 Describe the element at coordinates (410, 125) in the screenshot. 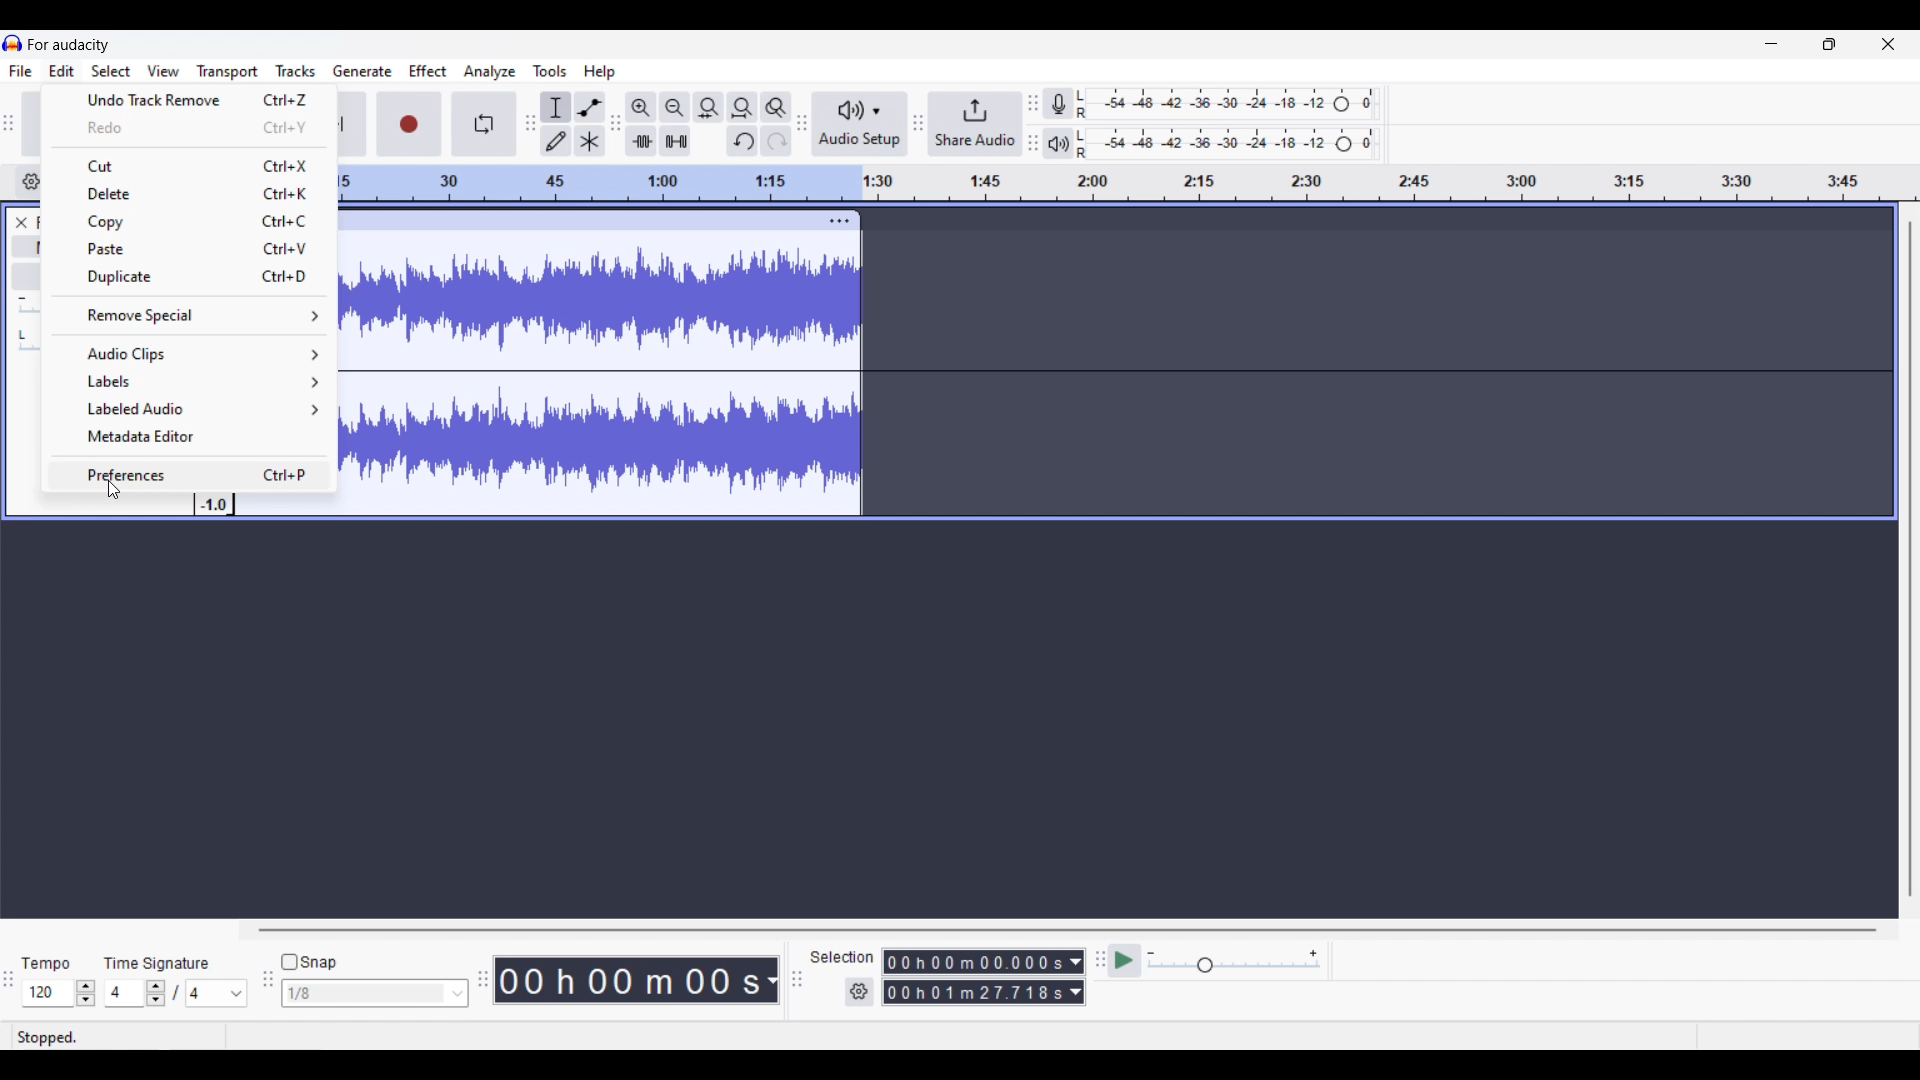

I see `Record/Record new track` at that location.